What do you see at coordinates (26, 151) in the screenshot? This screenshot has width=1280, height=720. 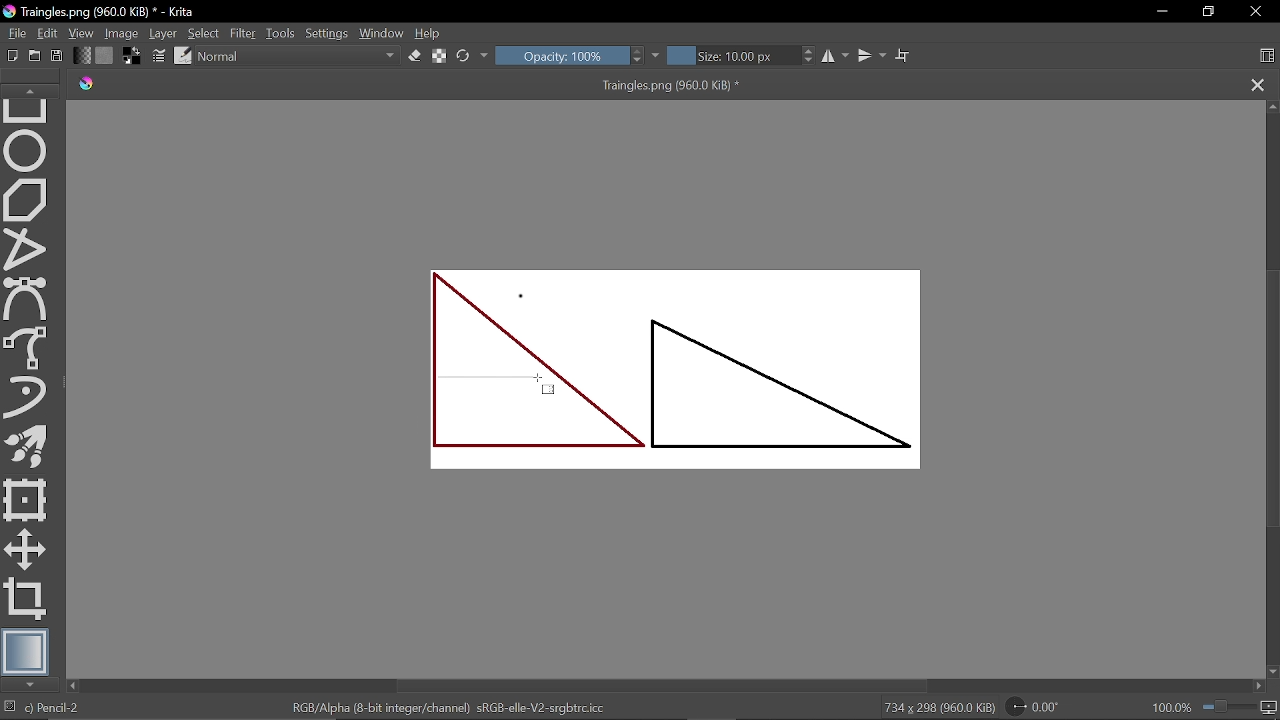 I see `Ellipse tool` at bounding box center [26, 151].